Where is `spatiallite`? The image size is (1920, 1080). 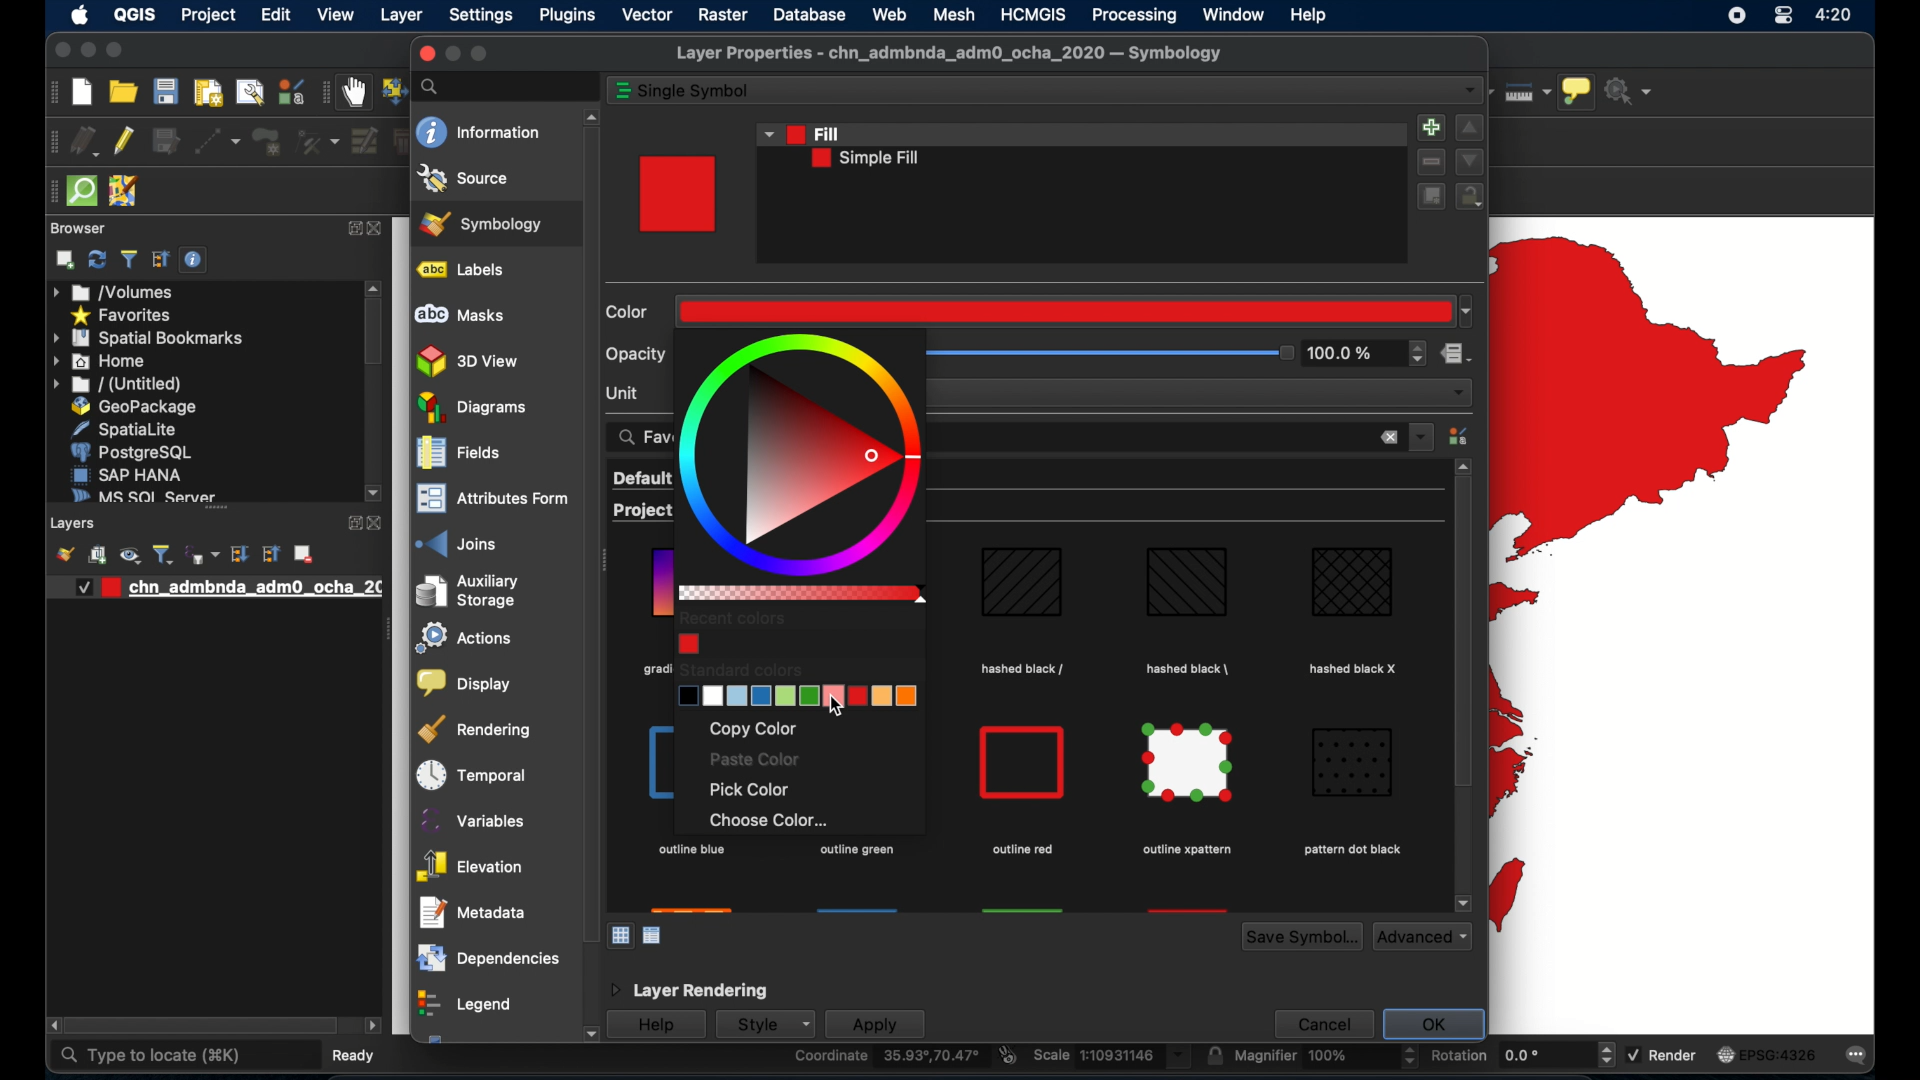 spatiallite is located at coordinates (131, 429).